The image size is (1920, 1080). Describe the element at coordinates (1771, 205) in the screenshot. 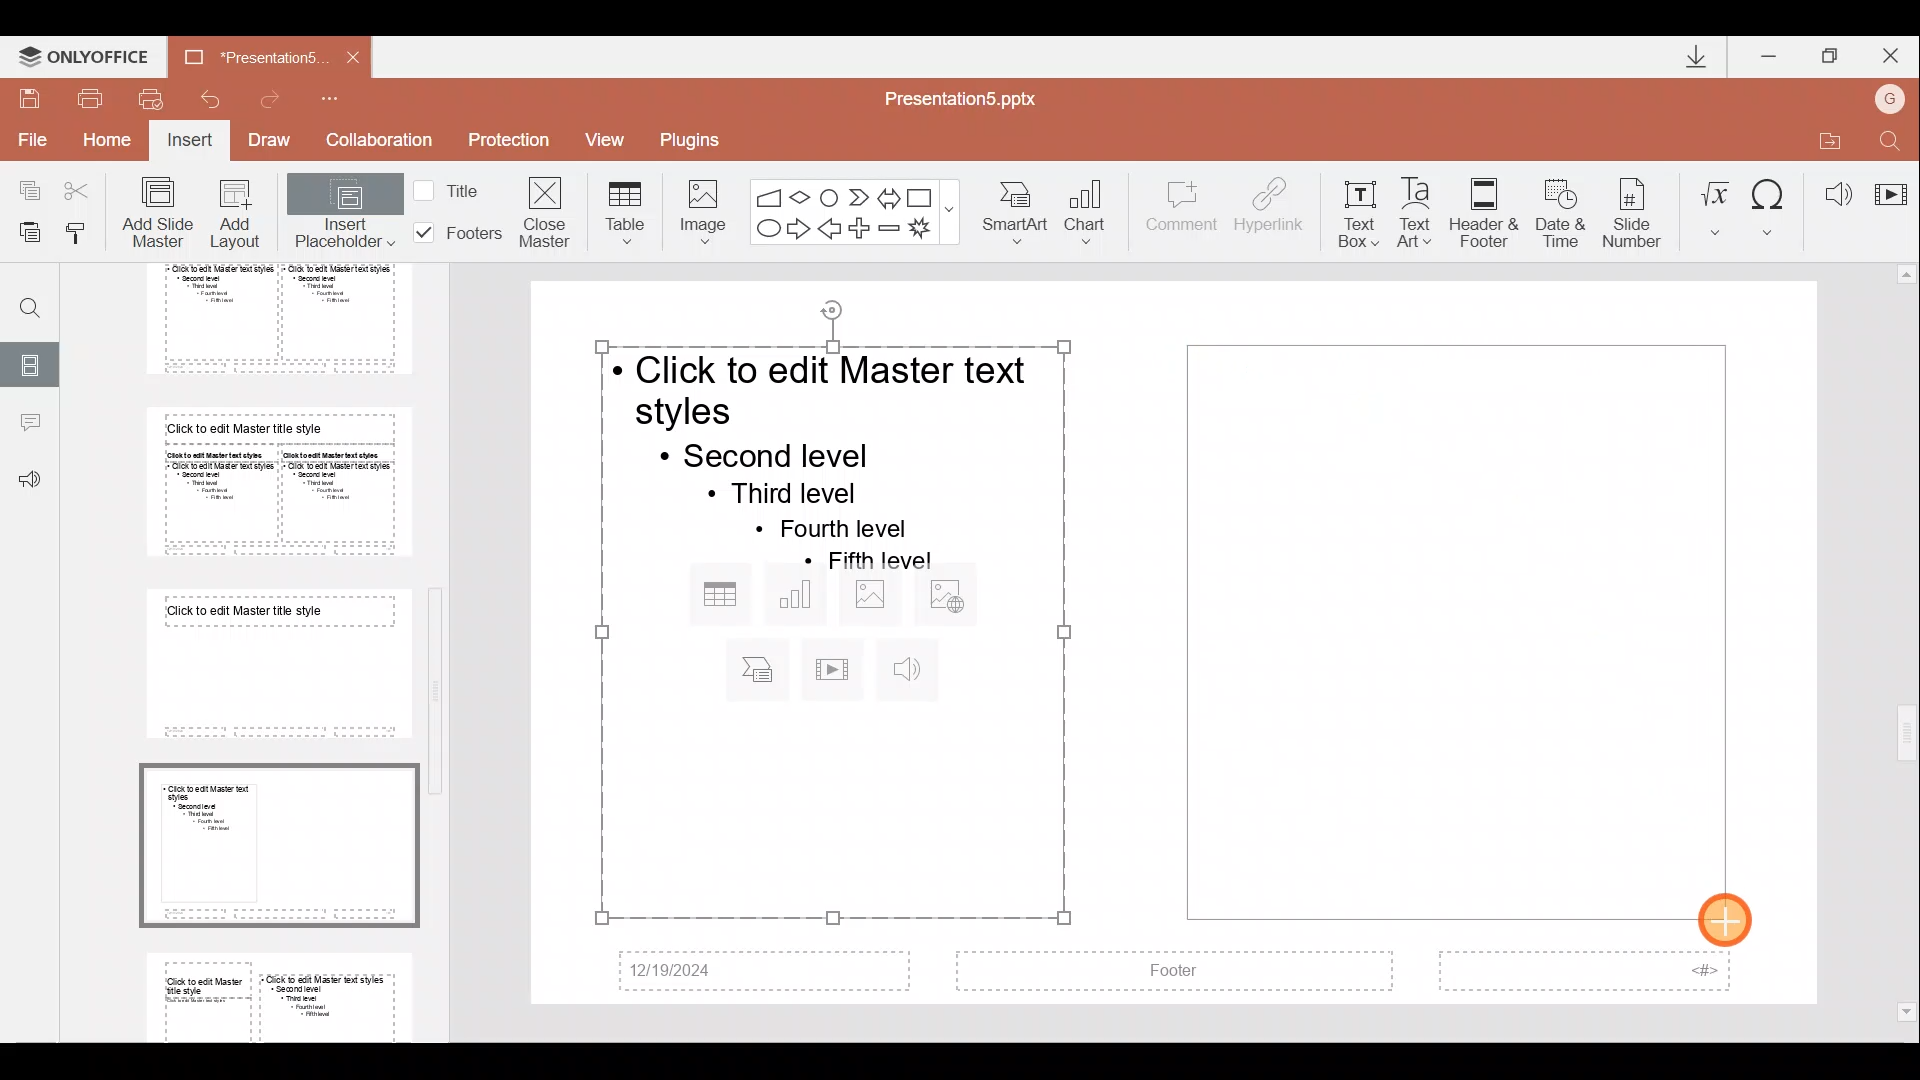

I see `Symbol` at that location.